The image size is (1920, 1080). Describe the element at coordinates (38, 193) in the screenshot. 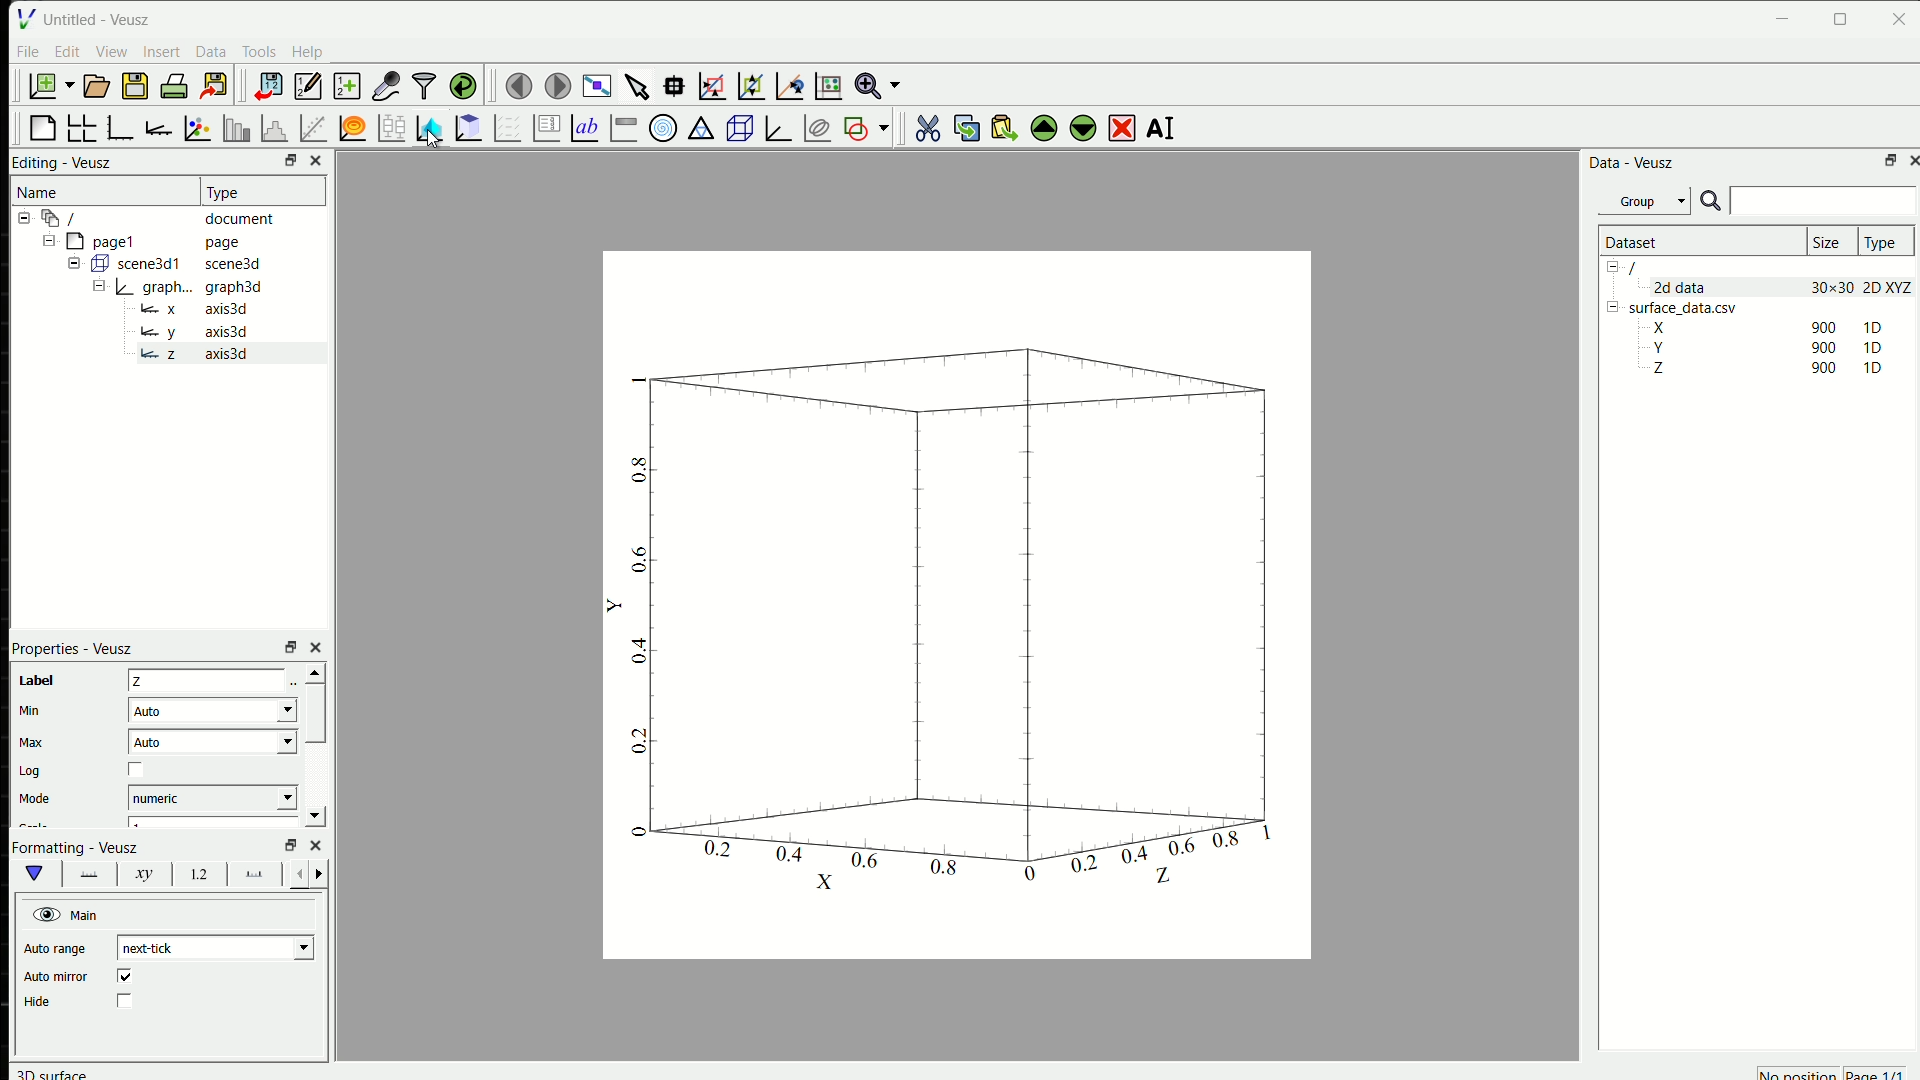

I see `Name` at that location.